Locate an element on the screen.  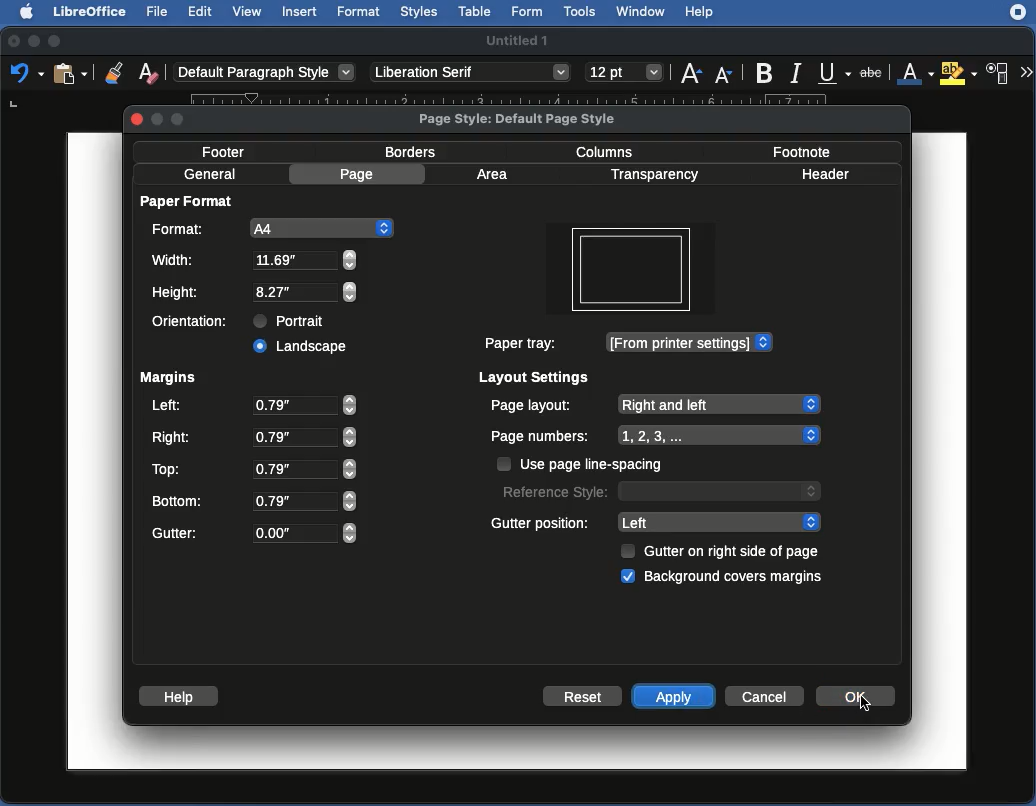
Apply click is located at coordinates (674, 696).